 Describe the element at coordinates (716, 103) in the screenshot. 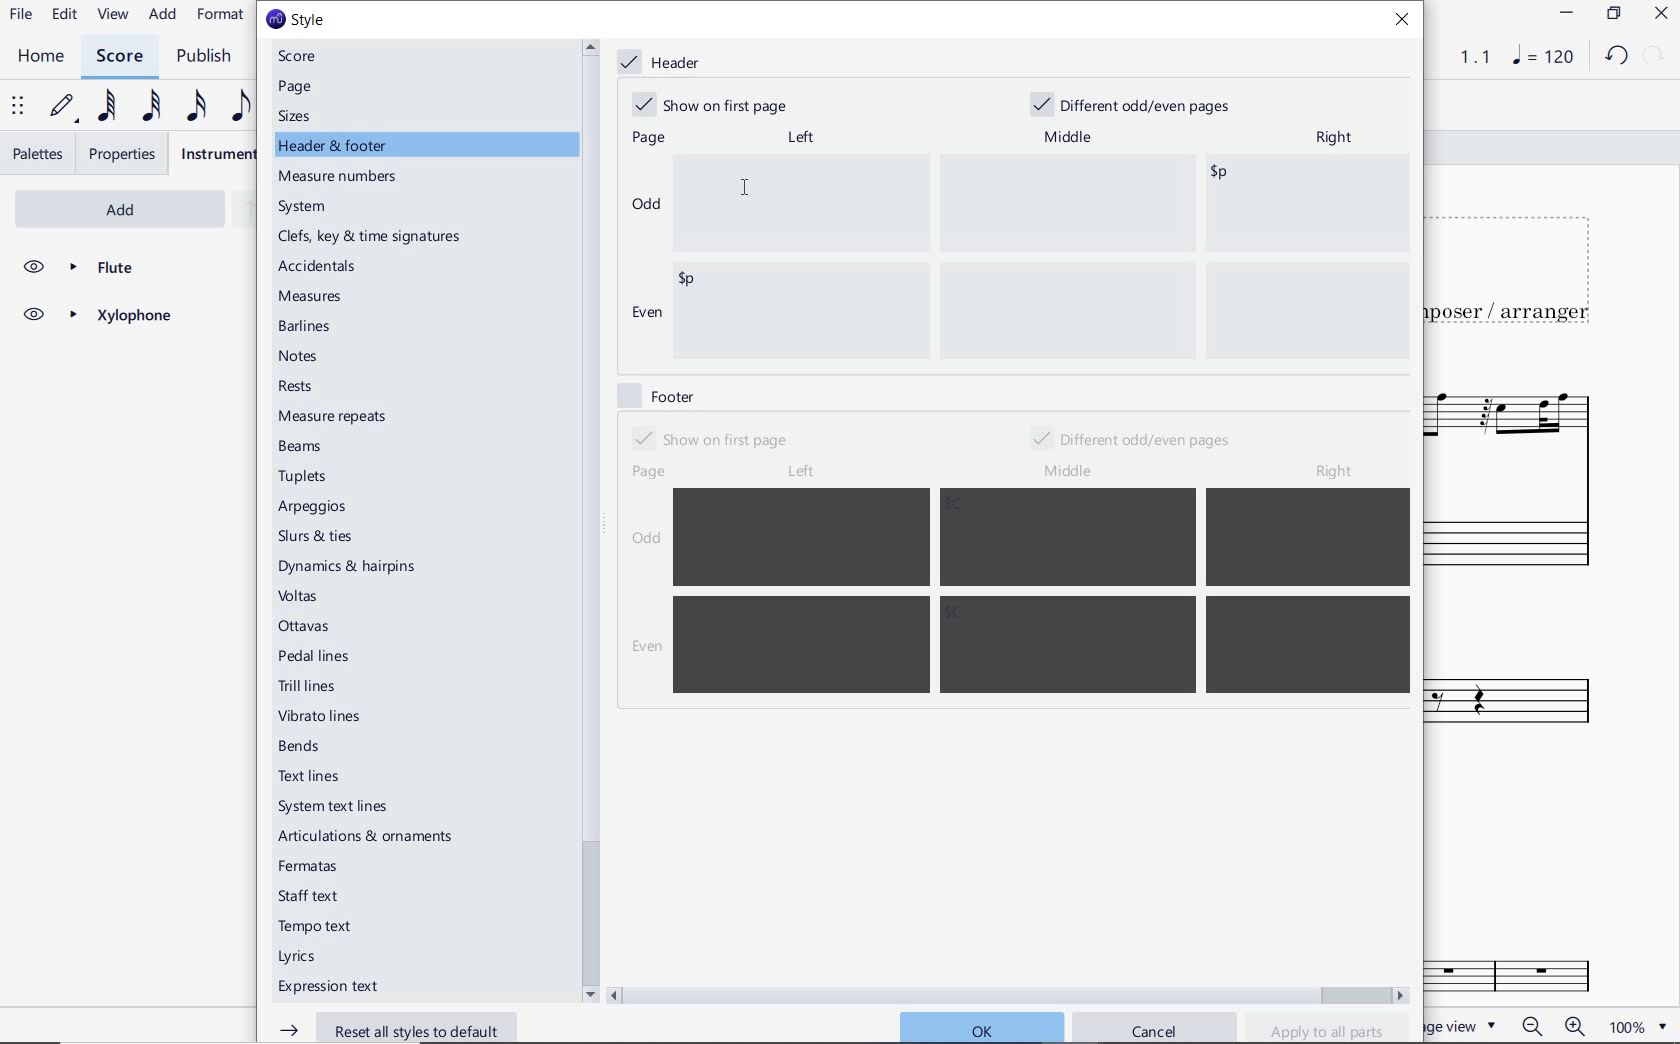

I see `show on first page` at that location.